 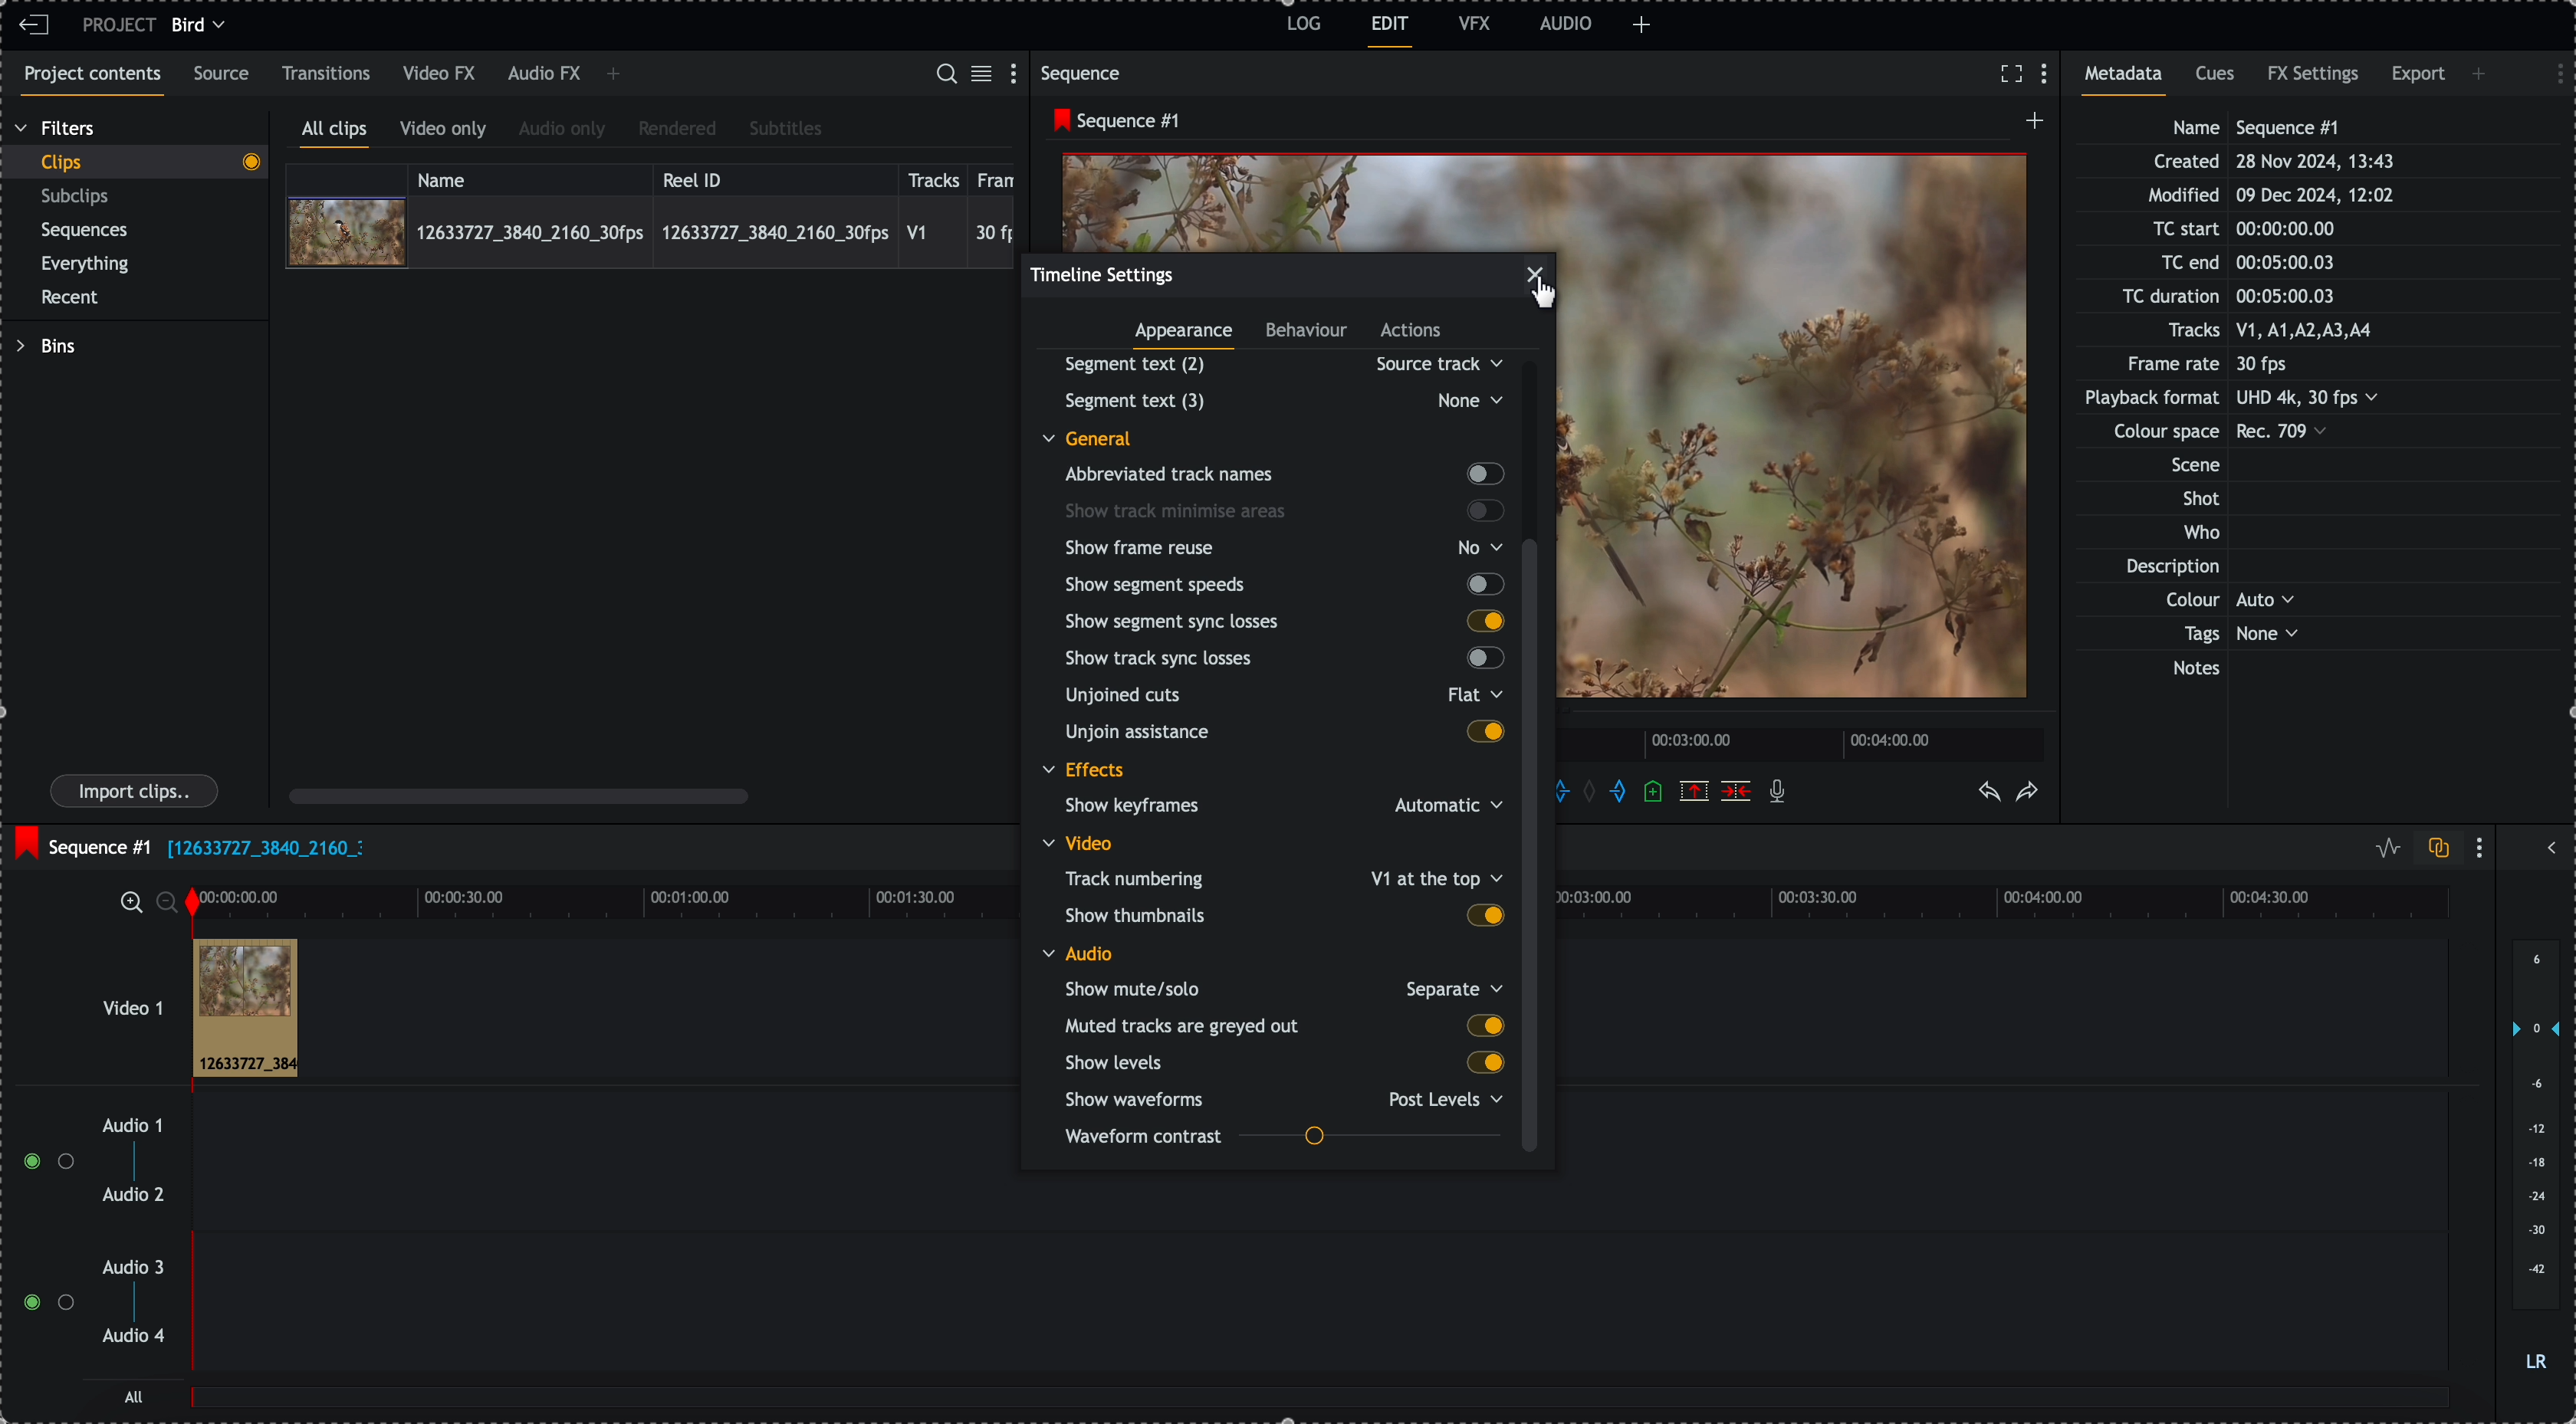 What do you see at coordinates (1083, 843) in the screenshot?
I see `video` at bounding box center [1083, 843].